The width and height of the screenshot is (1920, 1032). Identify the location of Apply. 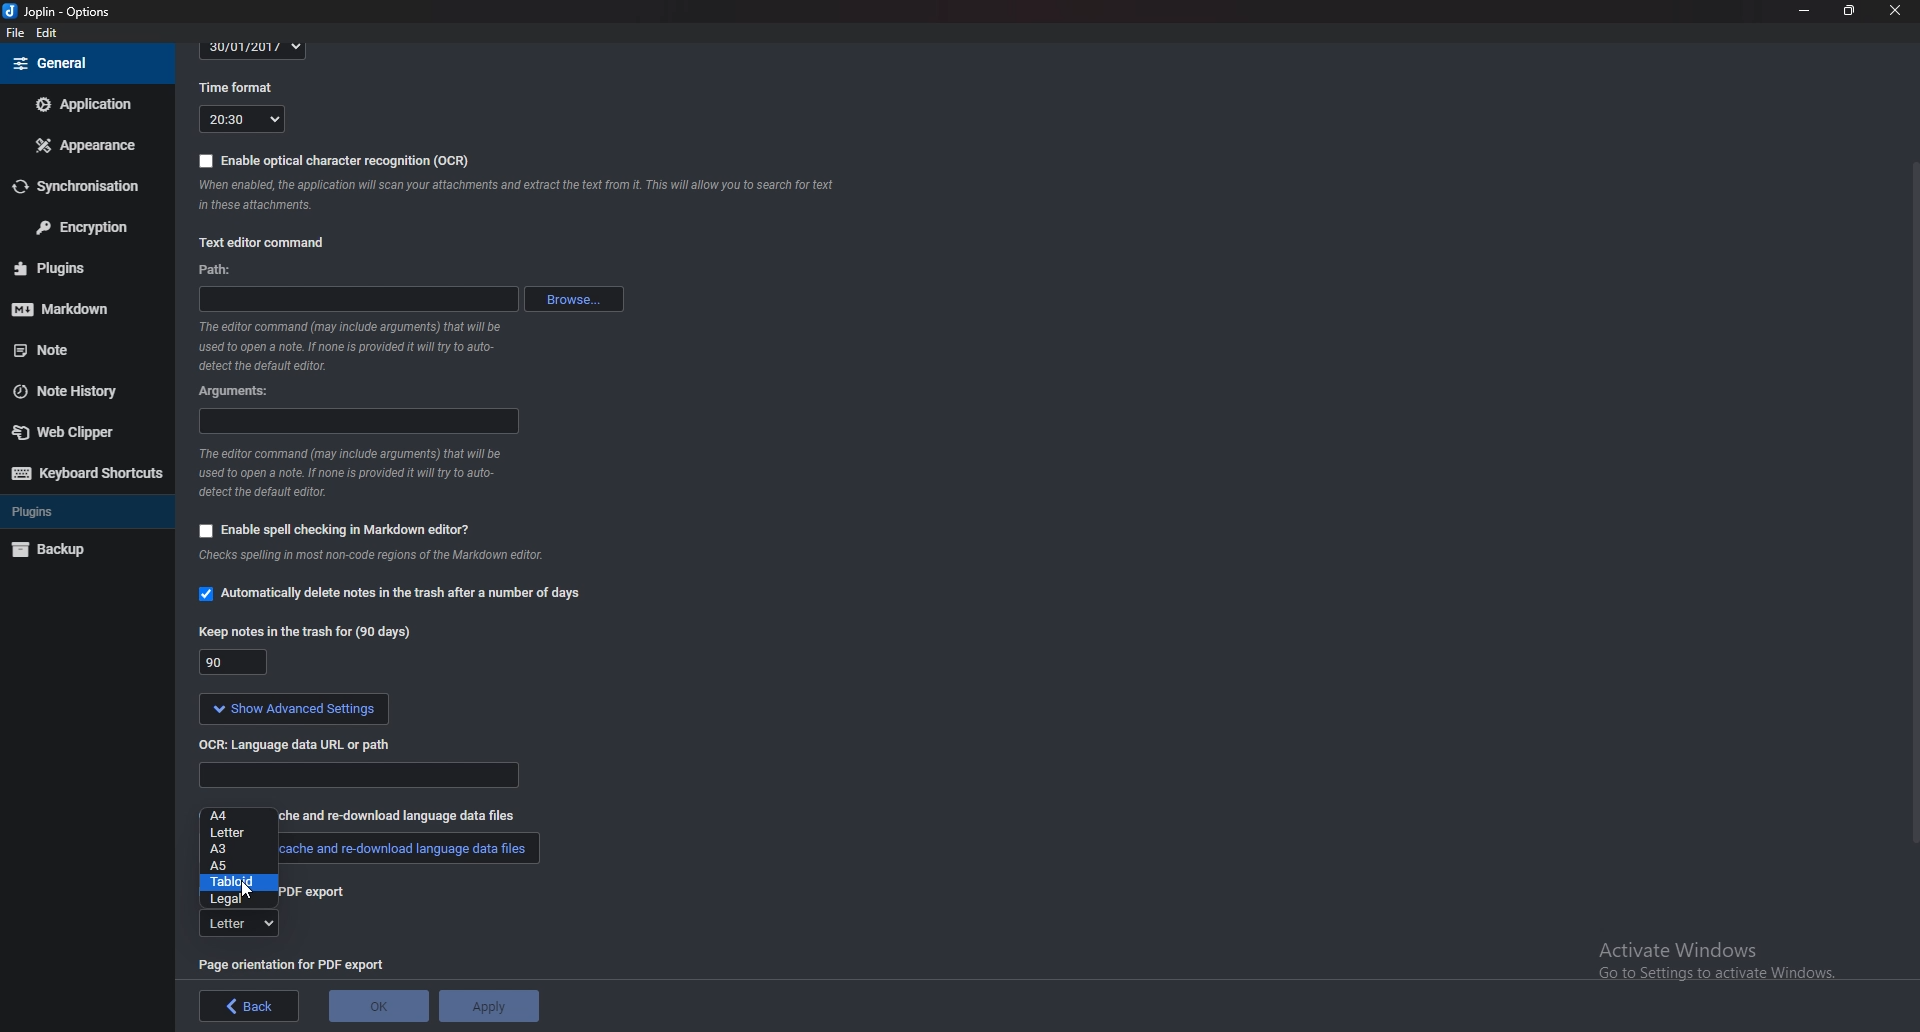
(489, 1006).